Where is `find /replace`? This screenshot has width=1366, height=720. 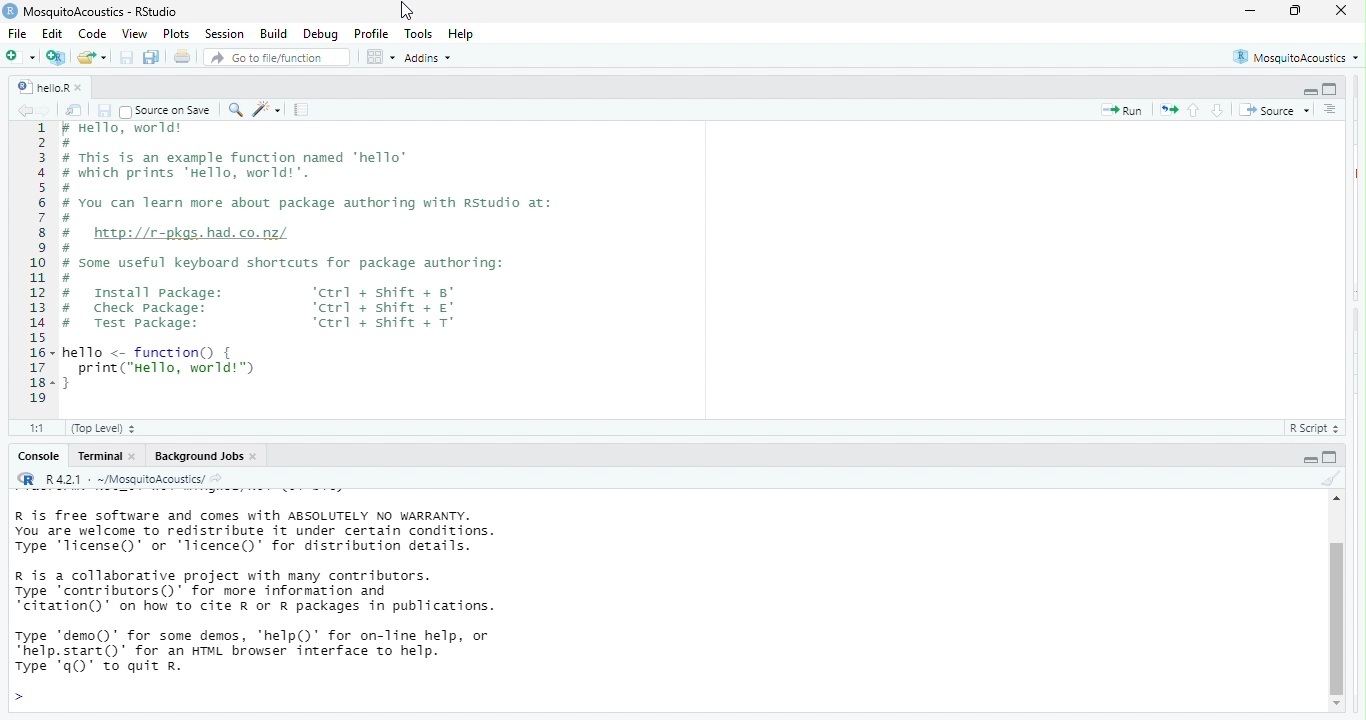 find /replace is located at coordinates (235, 110).